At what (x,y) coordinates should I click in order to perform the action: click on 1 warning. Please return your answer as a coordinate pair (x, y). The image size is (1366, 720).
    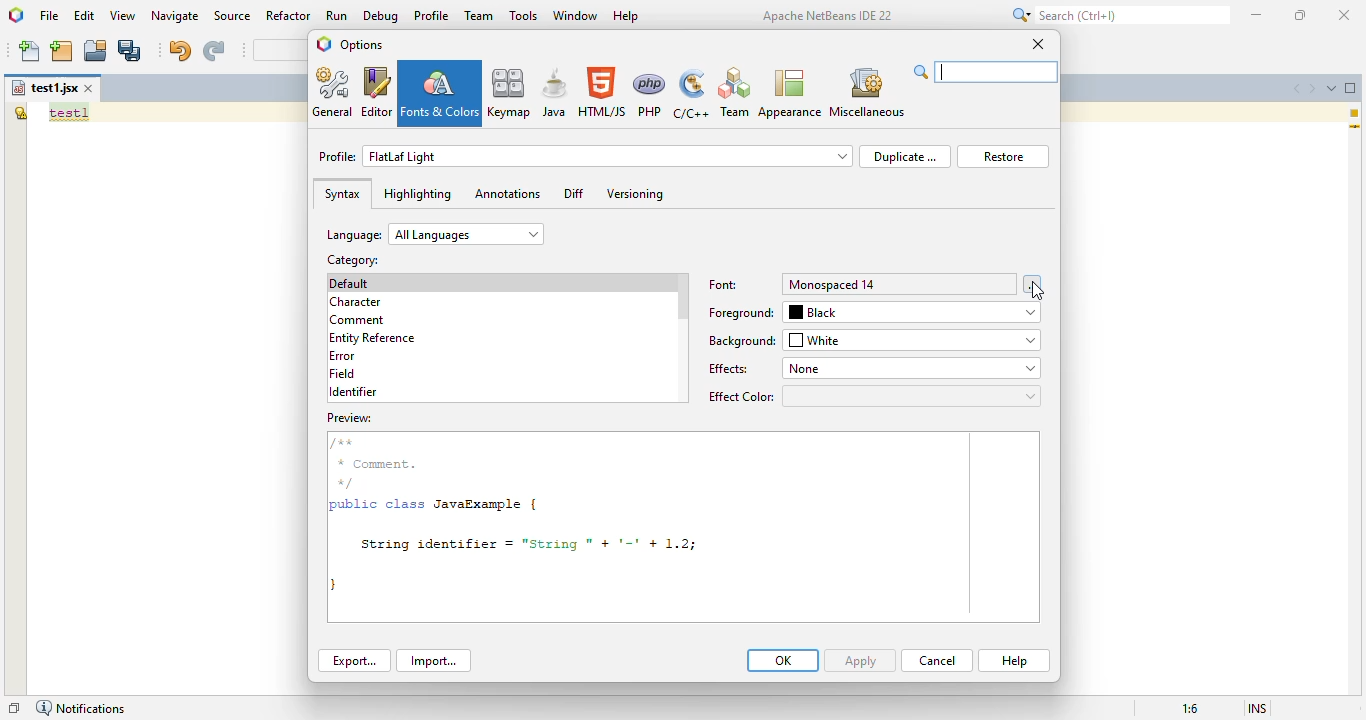
    Looking at the image, I should click on (1357, 113).